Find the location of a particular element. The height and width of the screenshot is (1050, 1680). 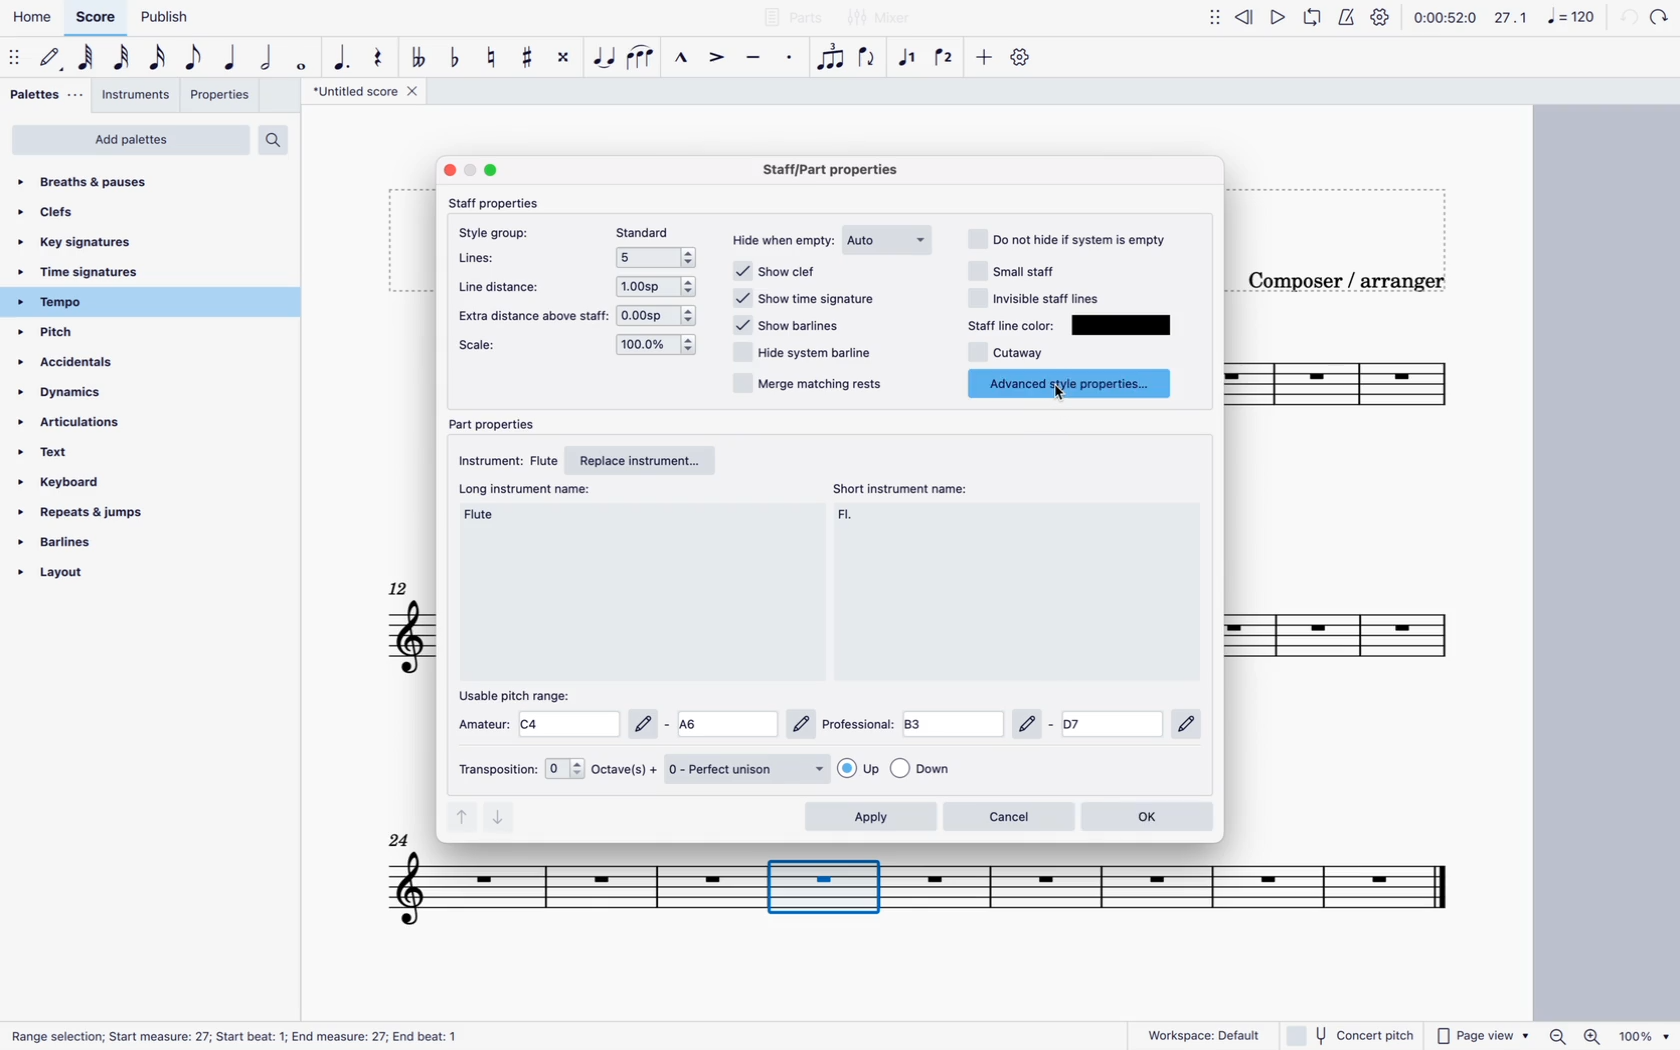

page view is located at coordinates (1482, 1034).